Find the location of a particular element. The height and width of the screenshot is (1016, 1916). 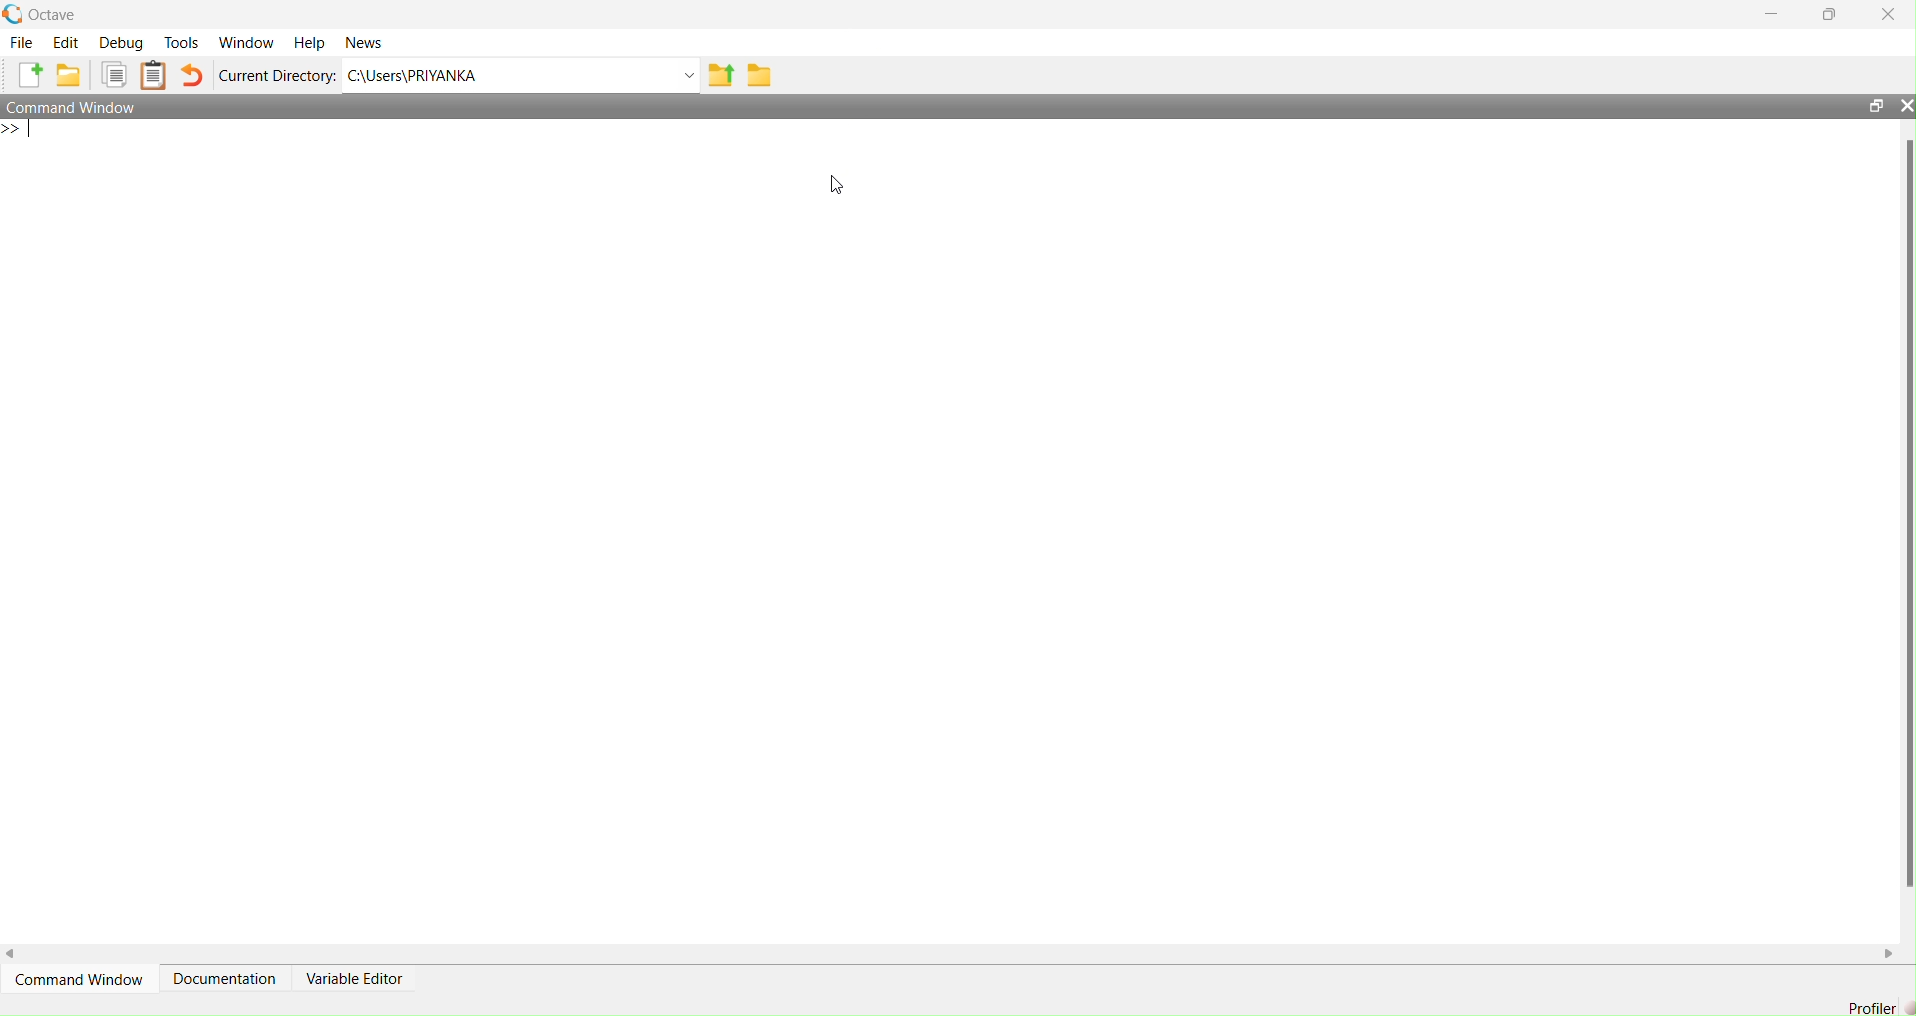

notes is located at coordinates (153, 74).